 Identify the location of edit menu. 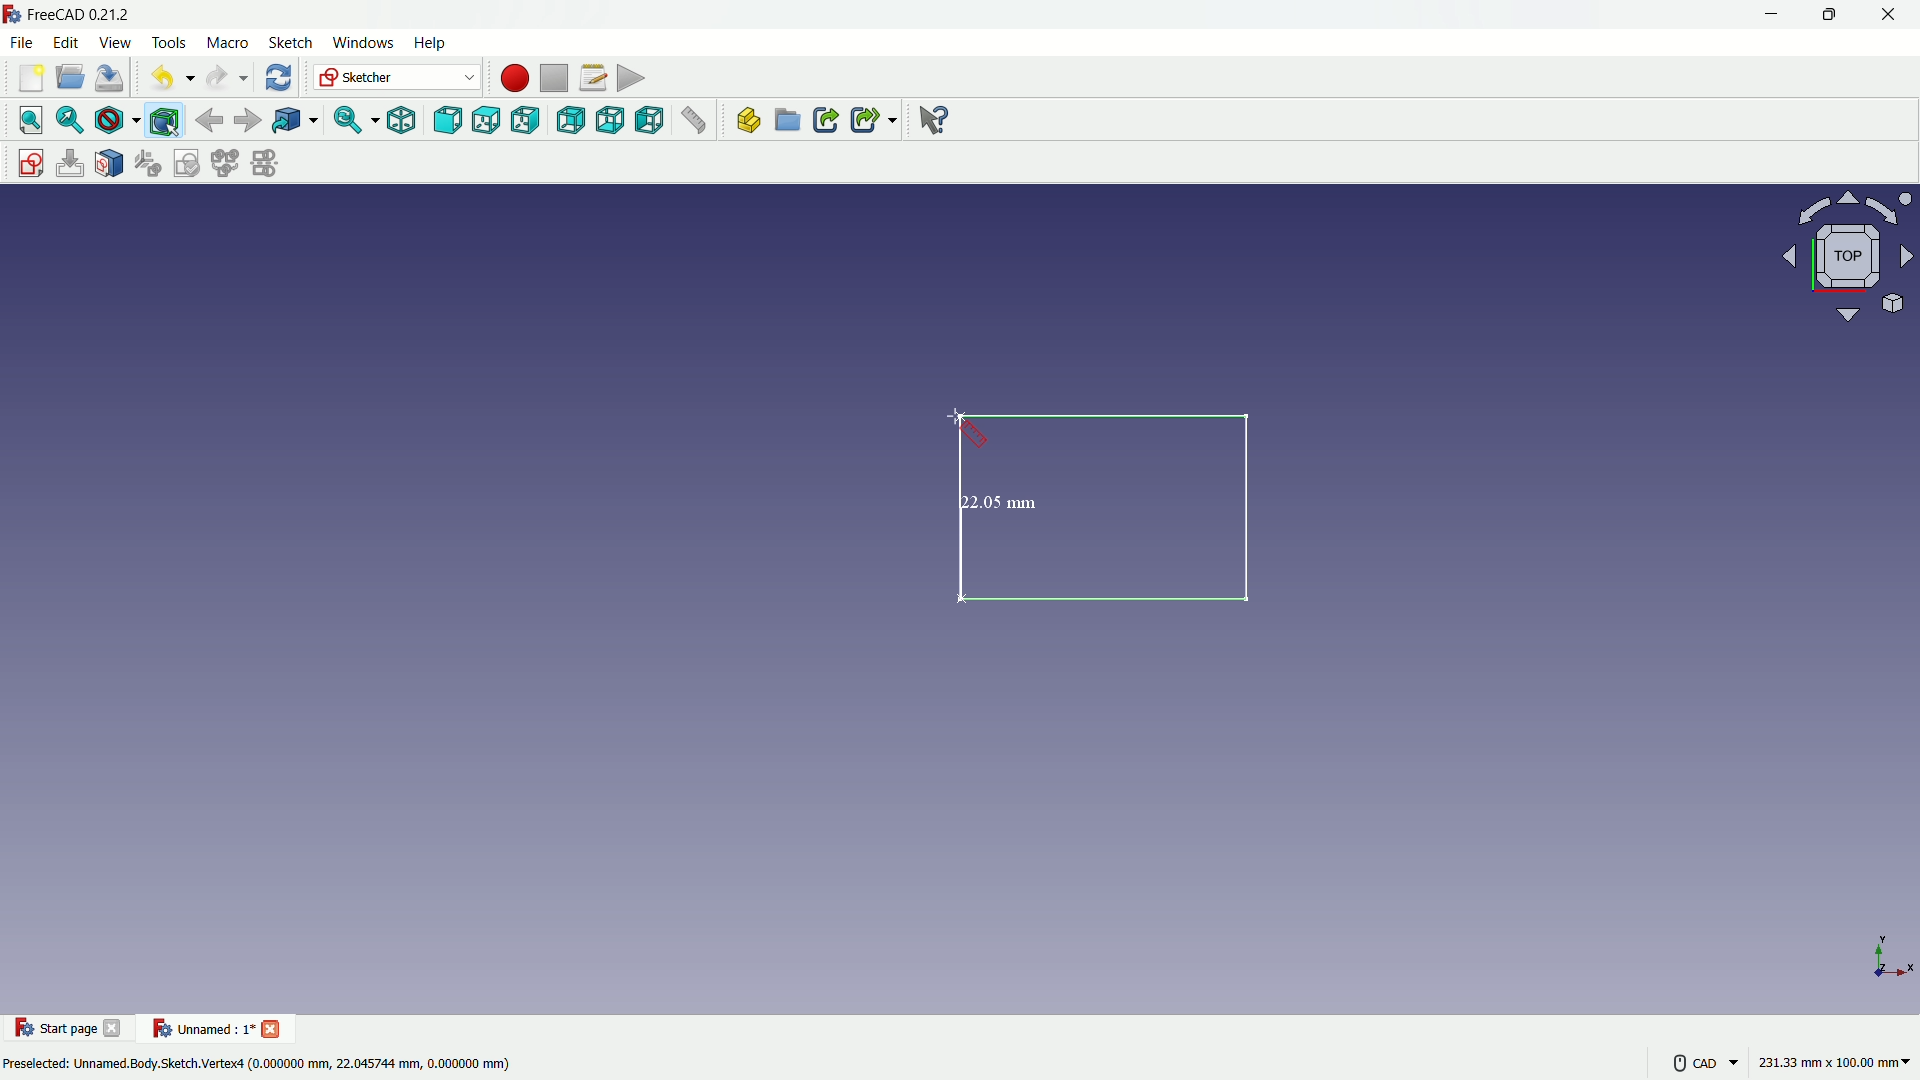
(66, 42).